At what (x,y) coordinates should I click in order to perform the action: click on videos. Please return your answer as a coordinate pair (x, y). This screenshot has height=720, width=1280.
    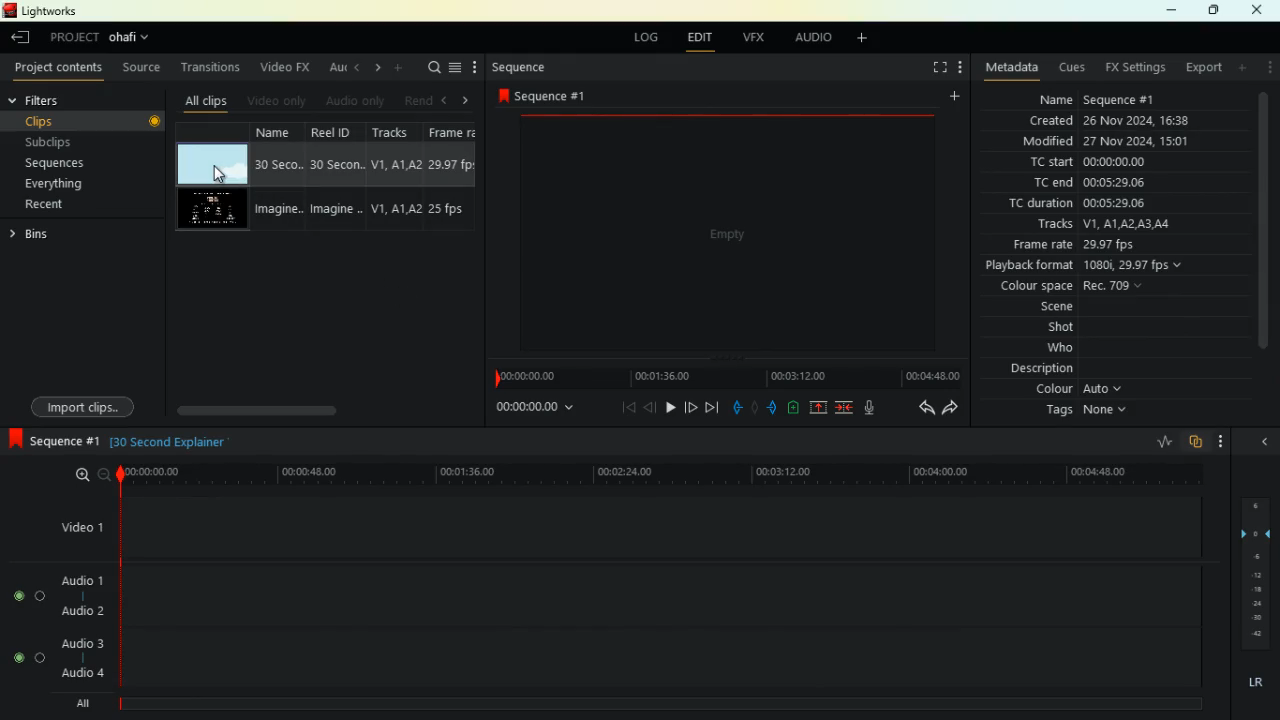
    Looking at the image, I should click on (215, 207).